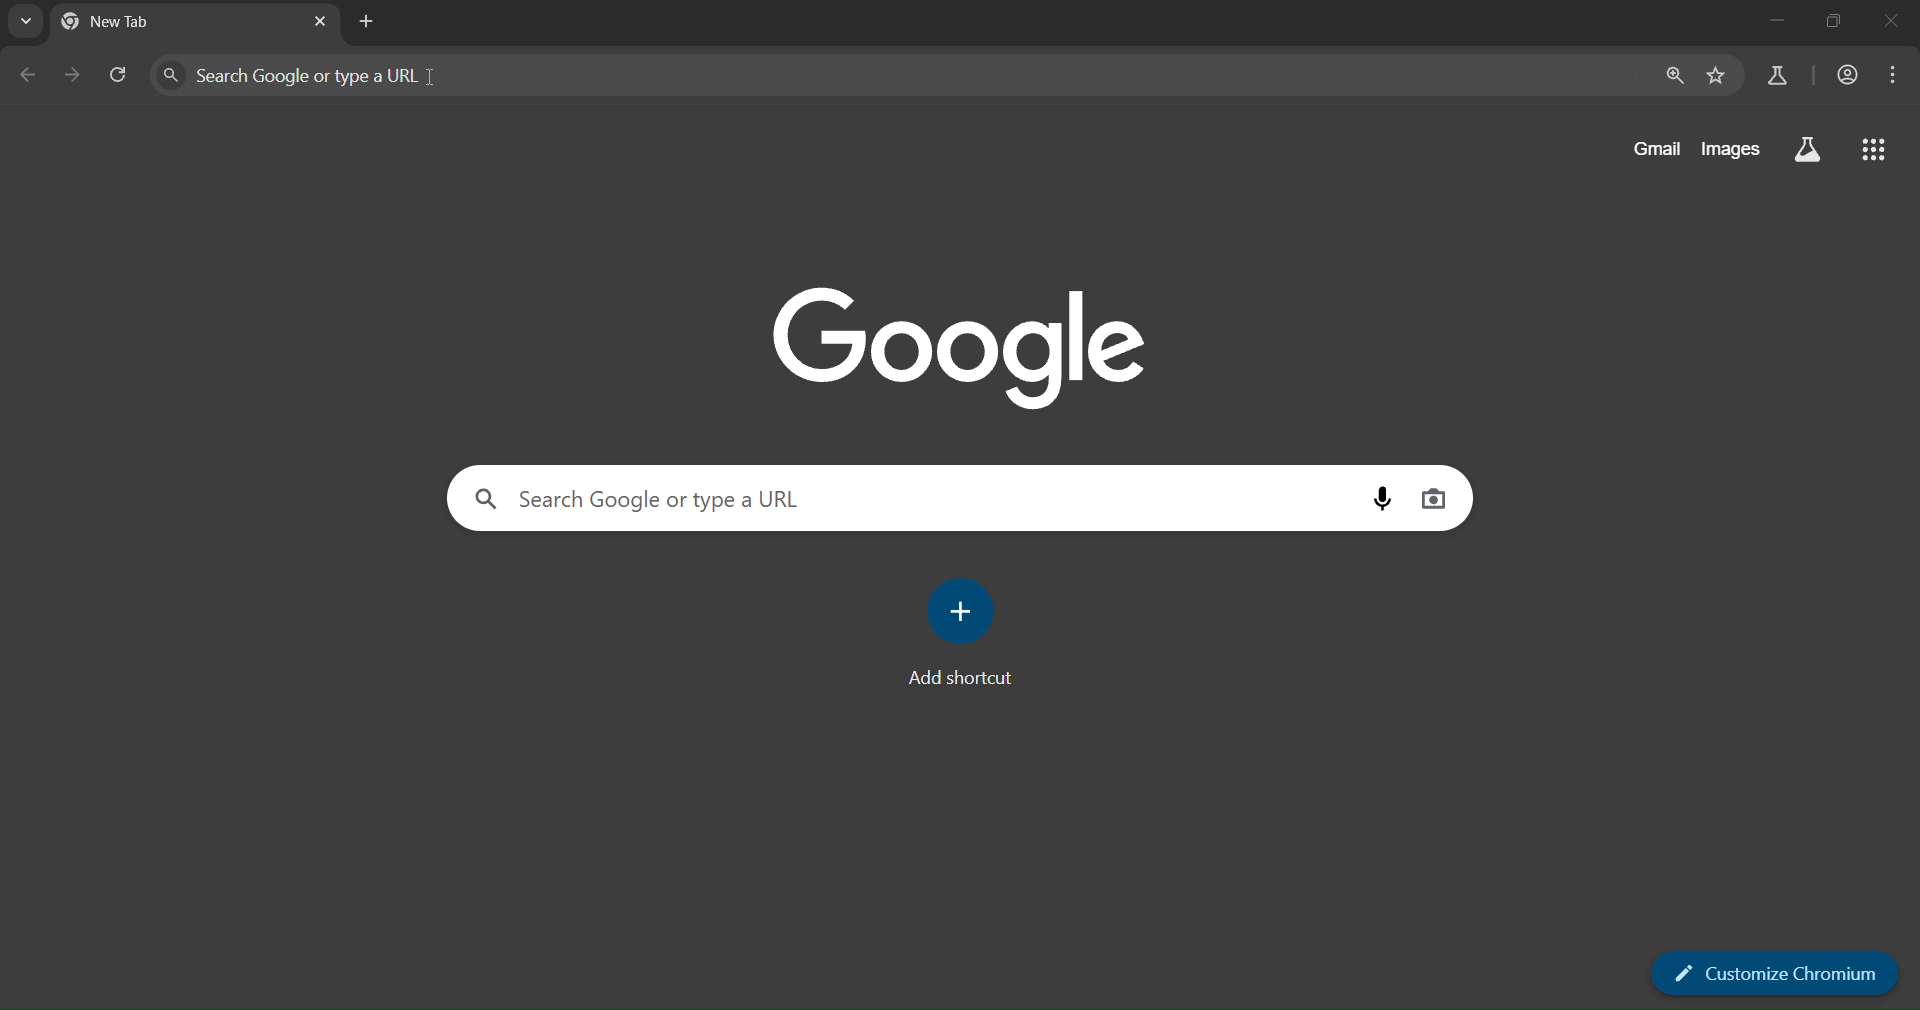  Describe the element at coordinates (370, 24) in the screenshot. I see `new tab` at that location.